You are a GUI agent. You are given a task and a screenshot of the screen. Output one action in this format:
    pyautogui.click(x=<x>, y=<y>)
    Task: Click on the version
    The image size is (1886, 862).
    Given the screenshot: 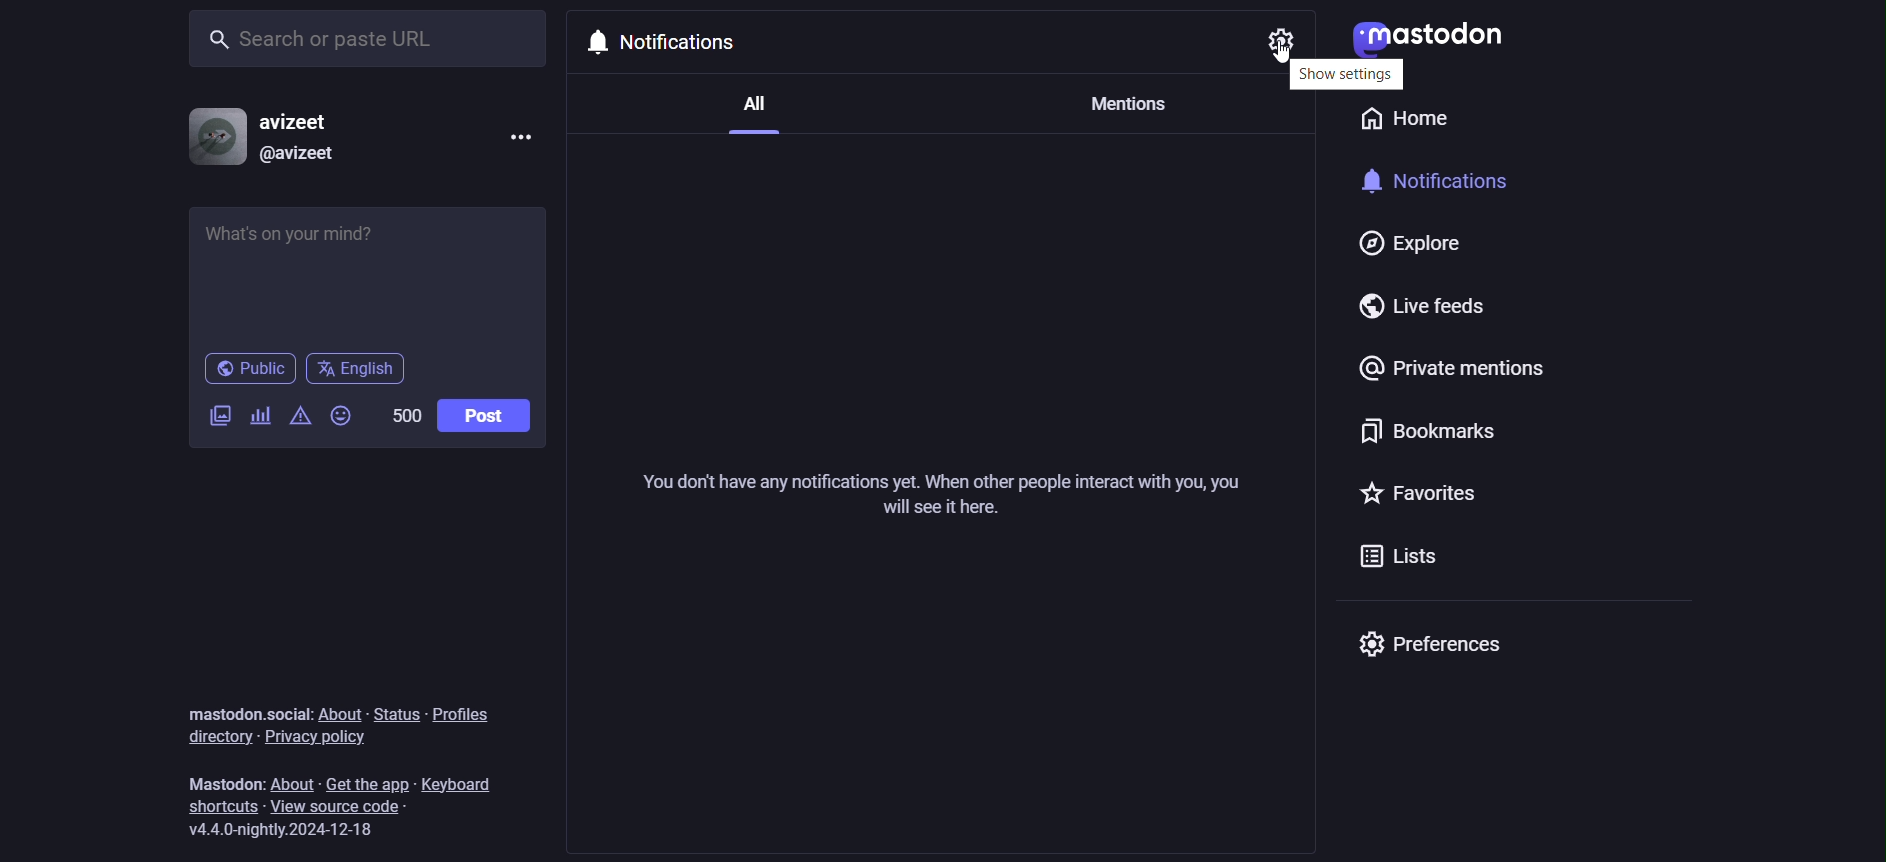 What is the action you would take?
    pyautogui.click(x=283, y=830)
    